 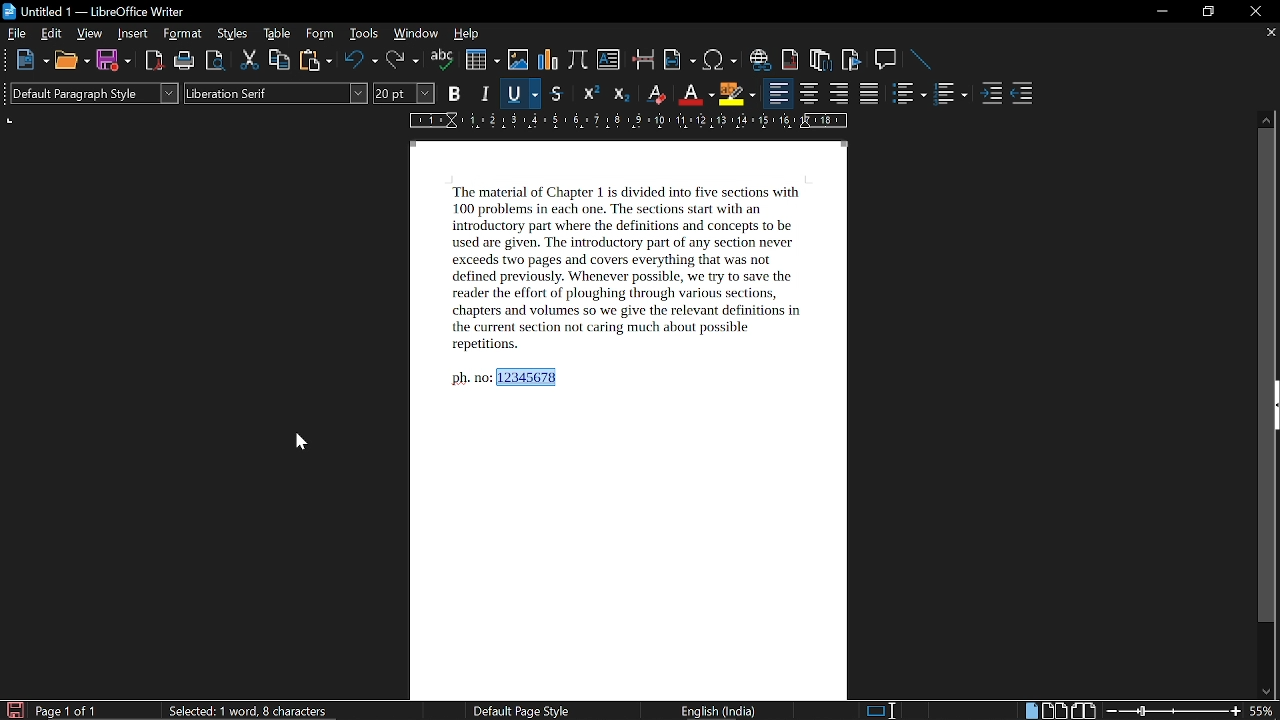 What do you see at coordinates (94, 93) in the screenshot?
I see `paragraph style` at bounding box center [94, 93].